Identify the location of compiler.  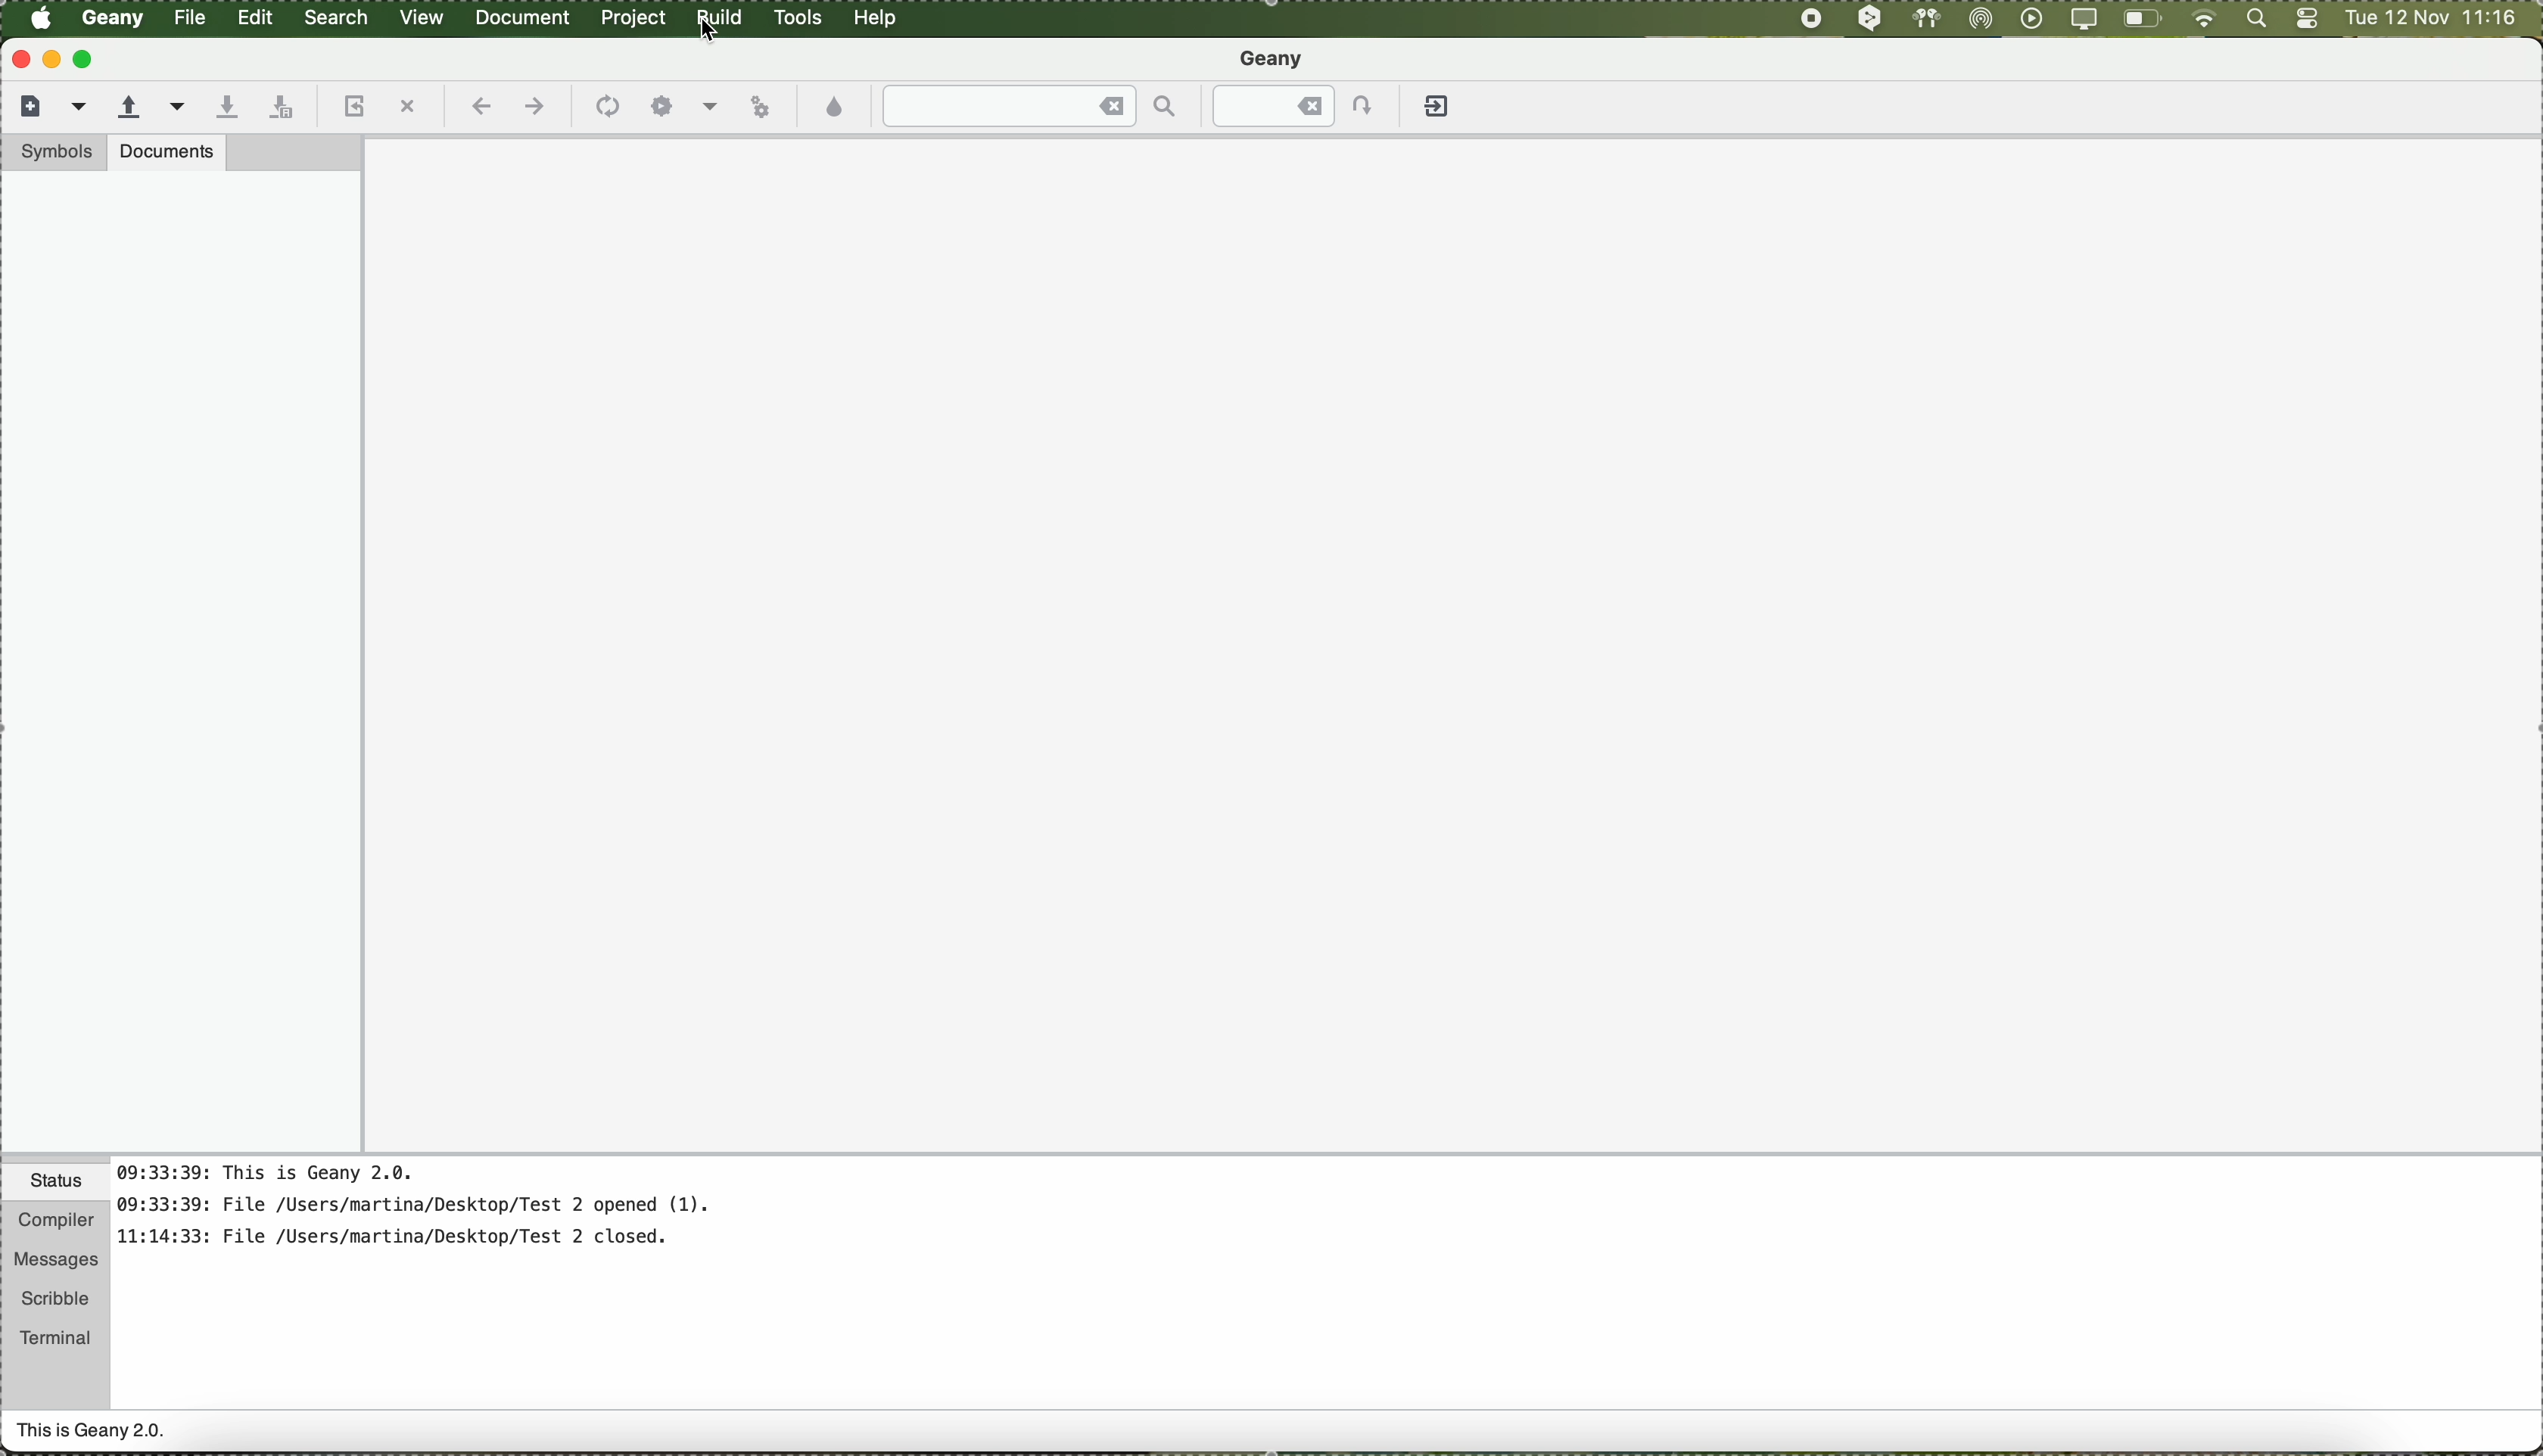
(54, 1222).